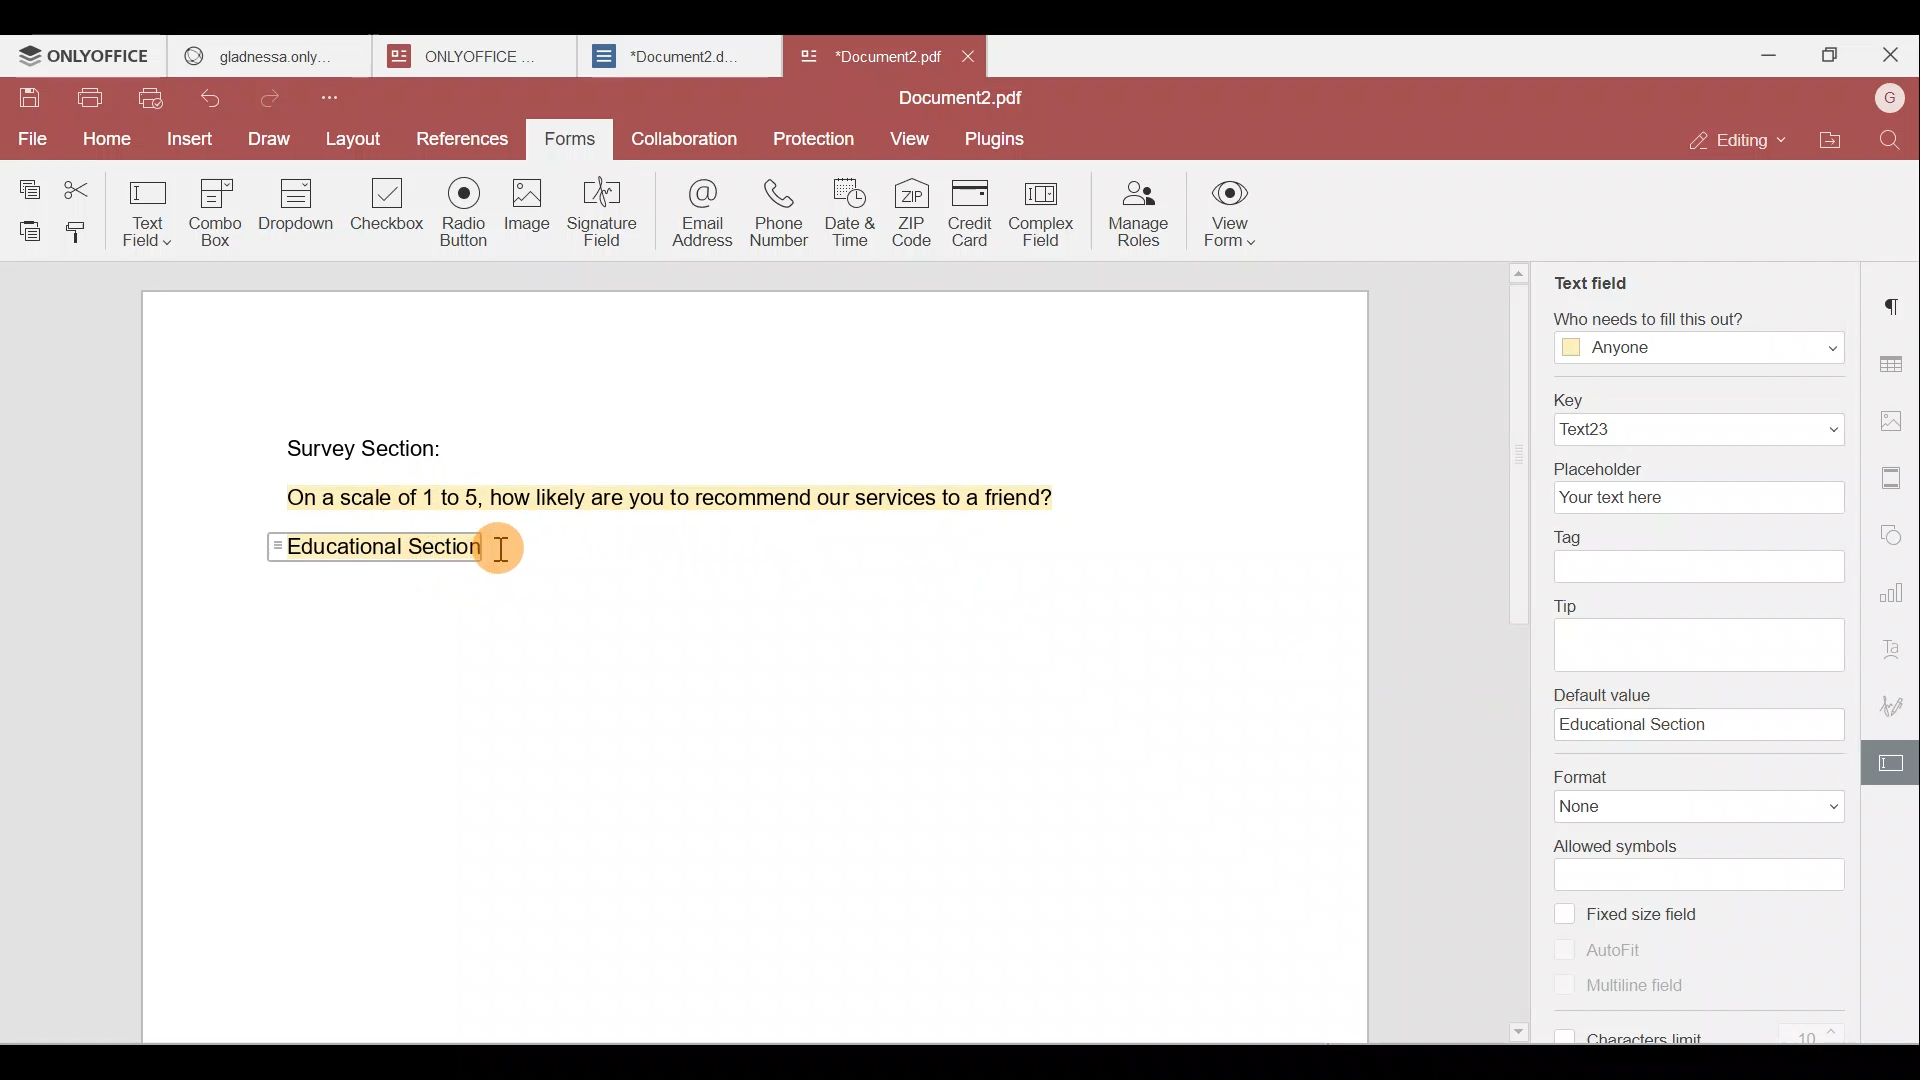  I want to click on Document name, so click(967, 100).